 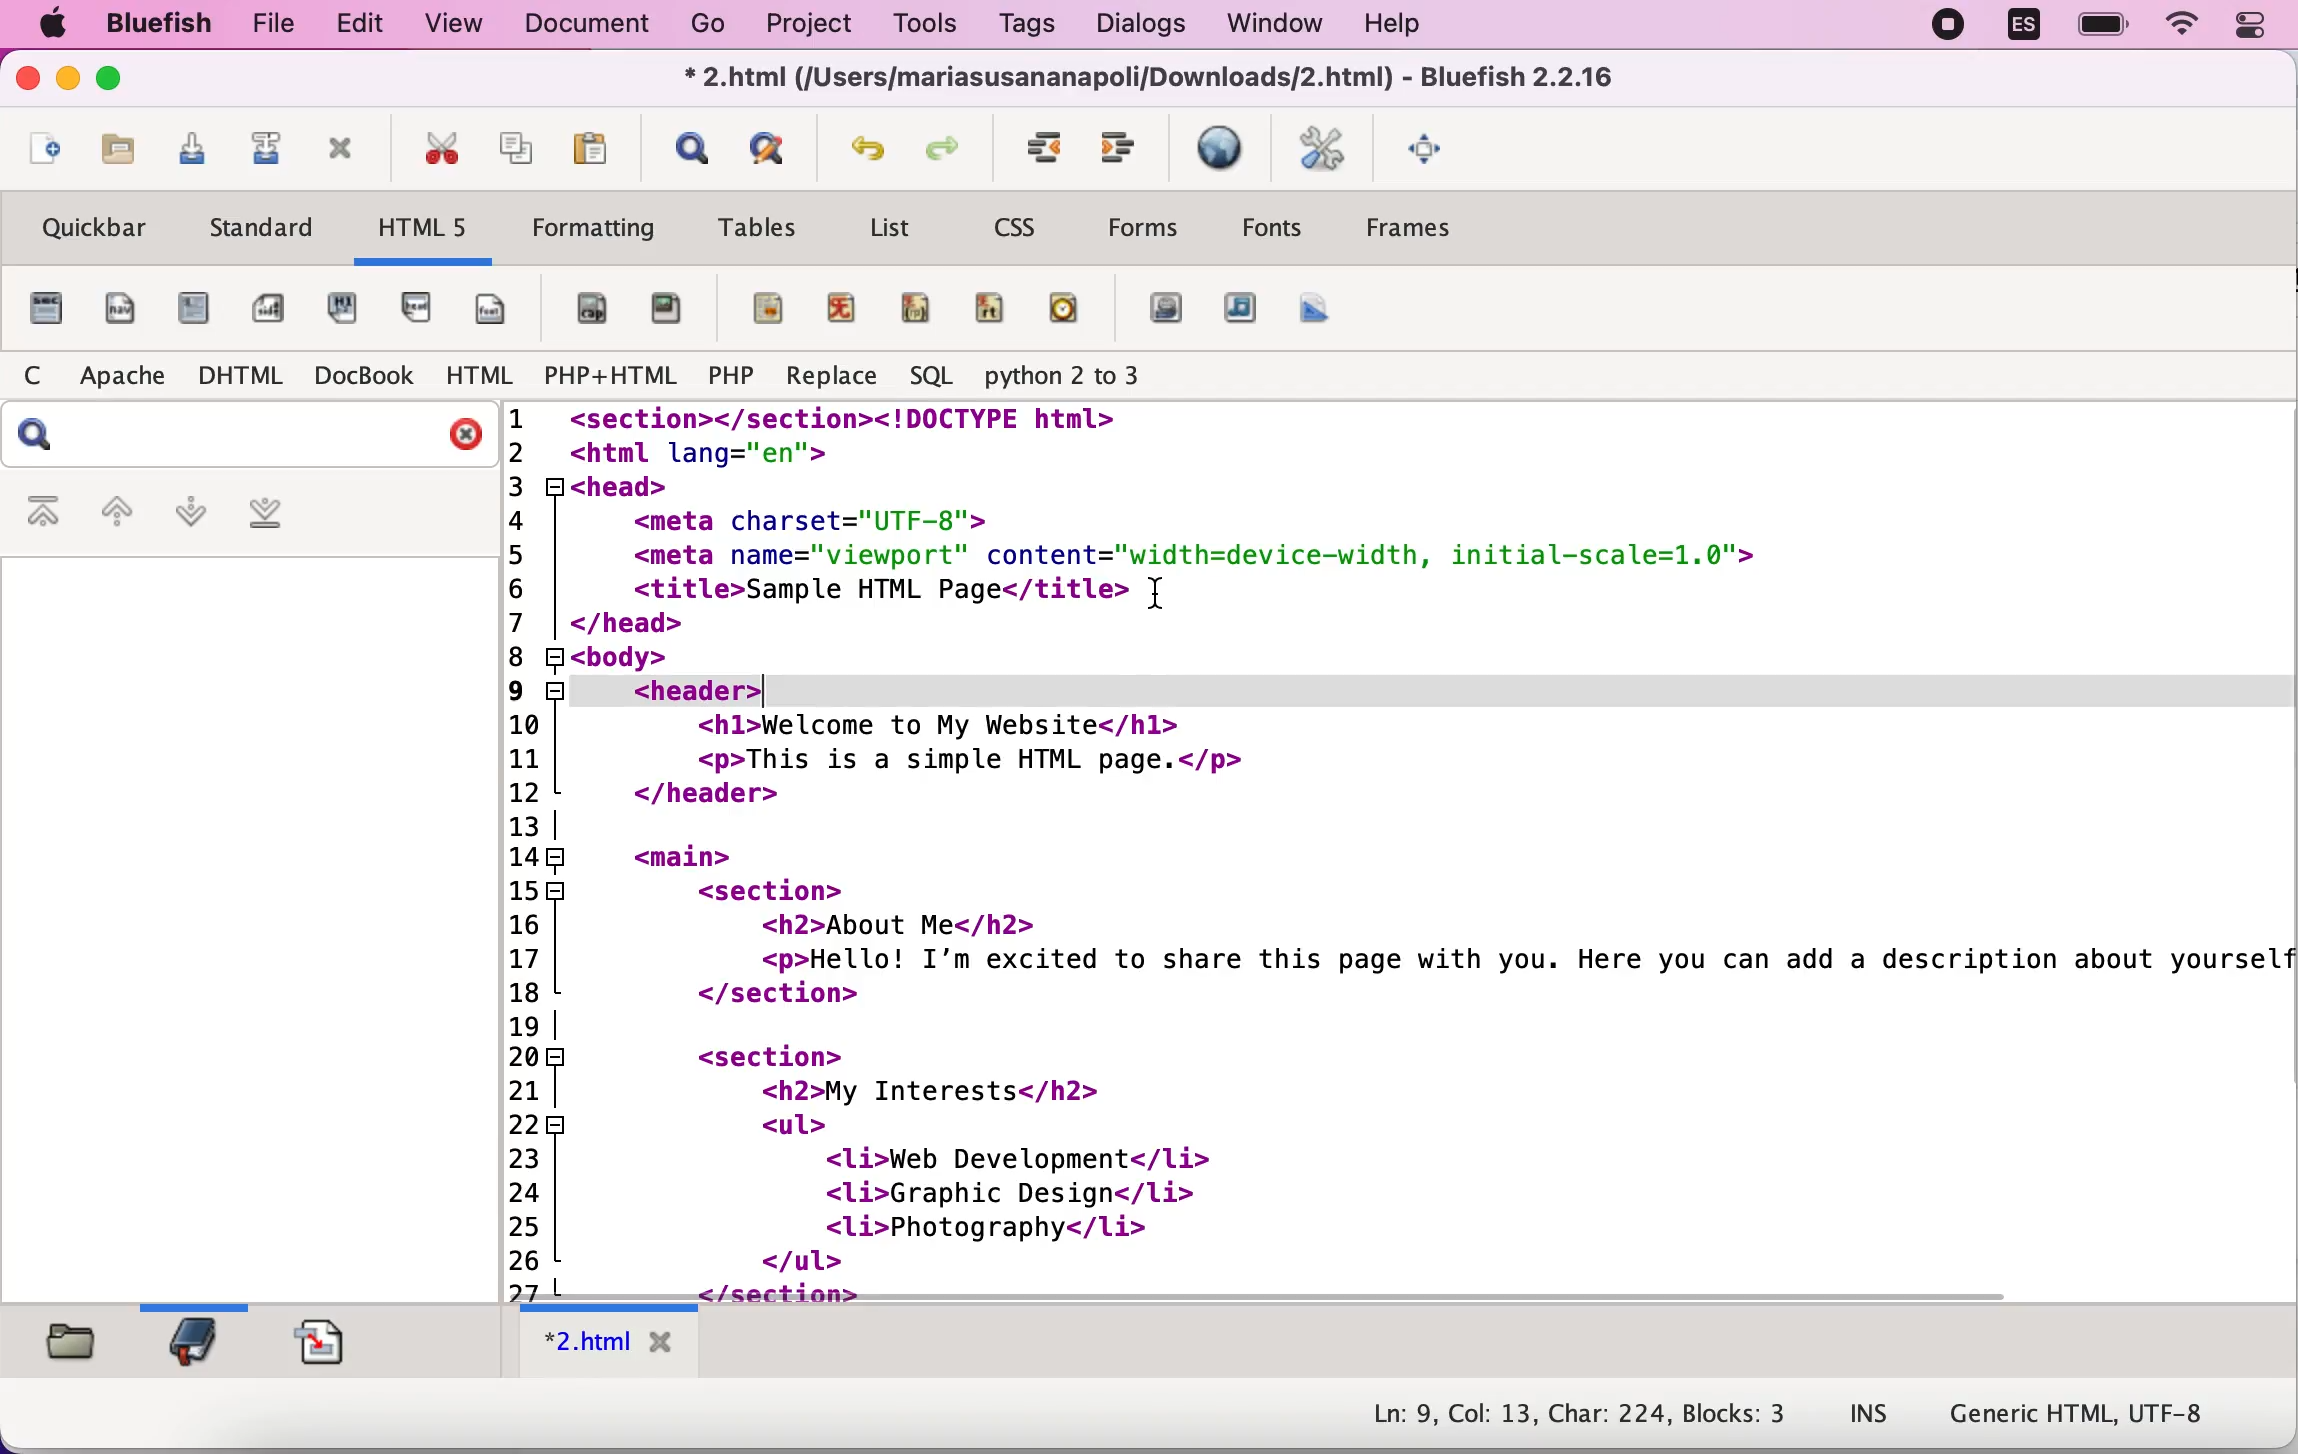 What do you see at coordinates (40, 155) in the screenshot?
I see `new file` at bounding box center [40, 155].